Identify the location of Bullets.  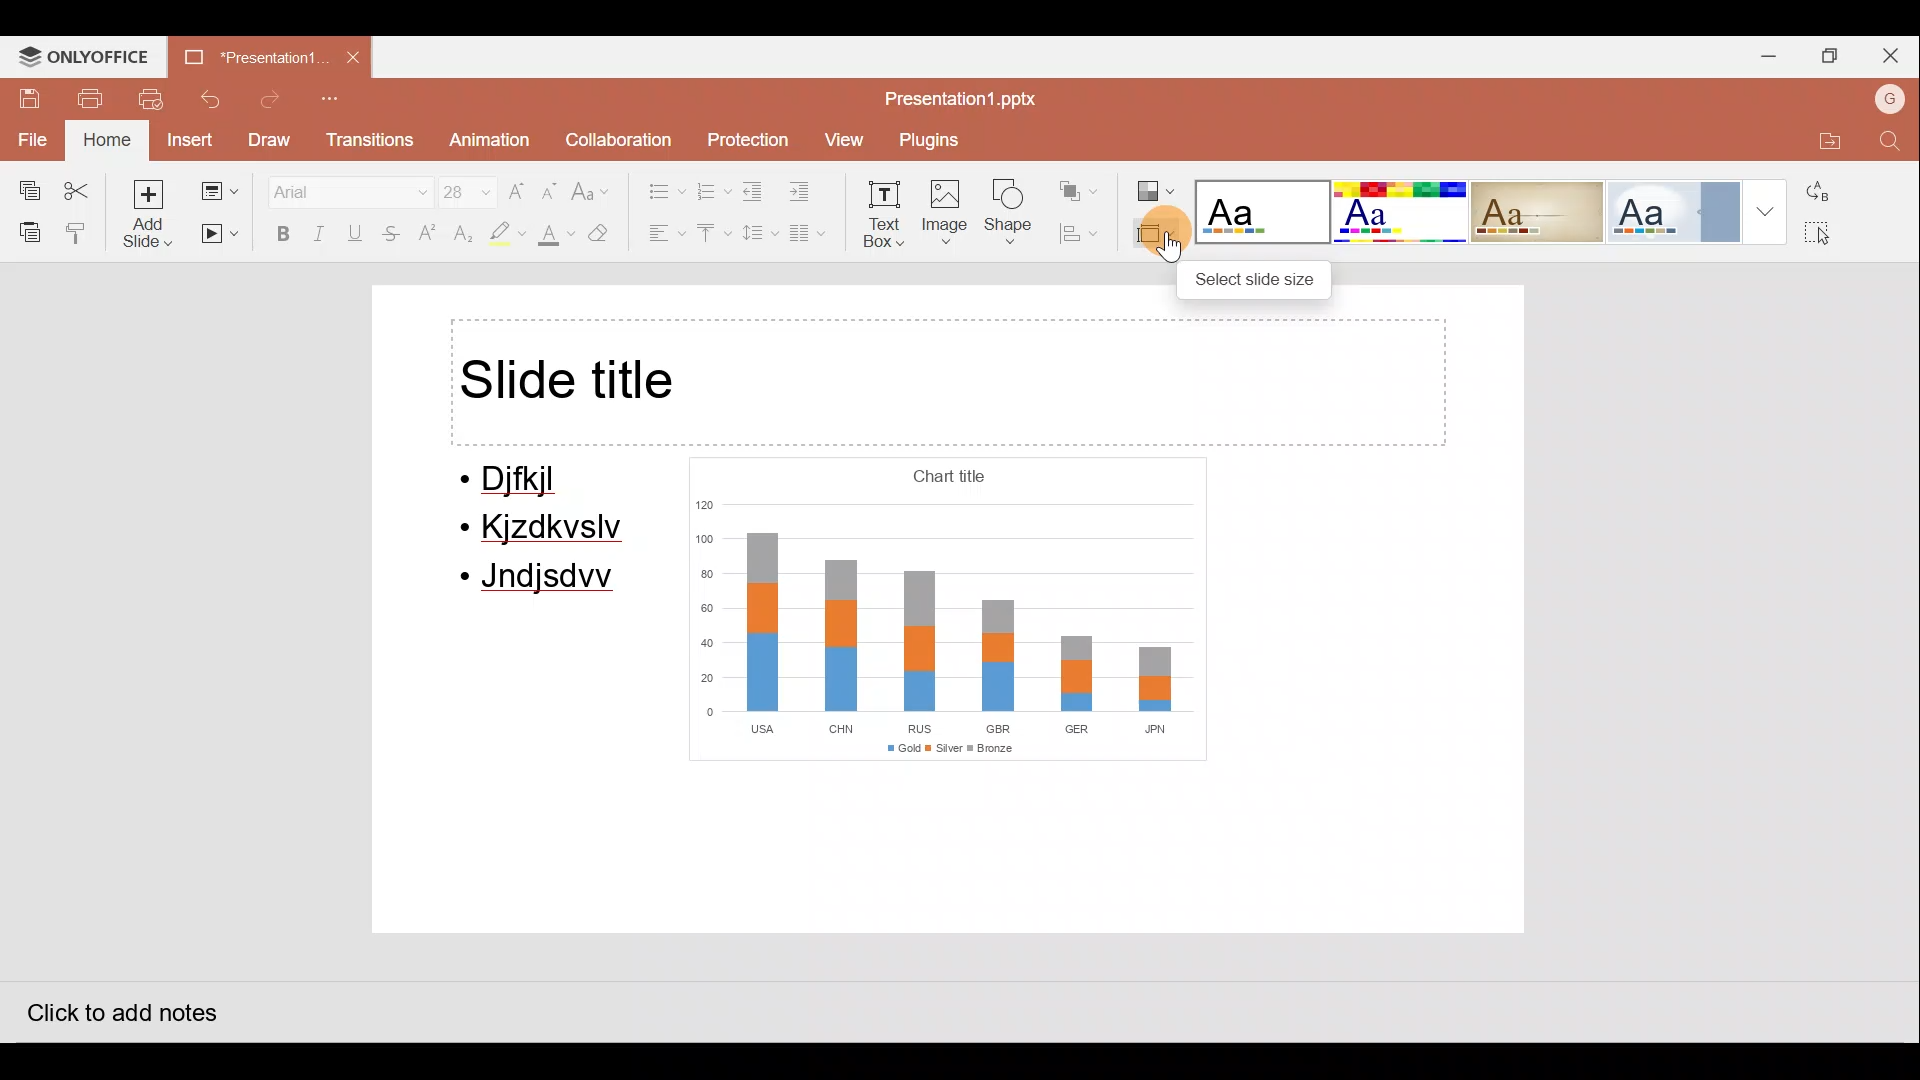
(656, 186).